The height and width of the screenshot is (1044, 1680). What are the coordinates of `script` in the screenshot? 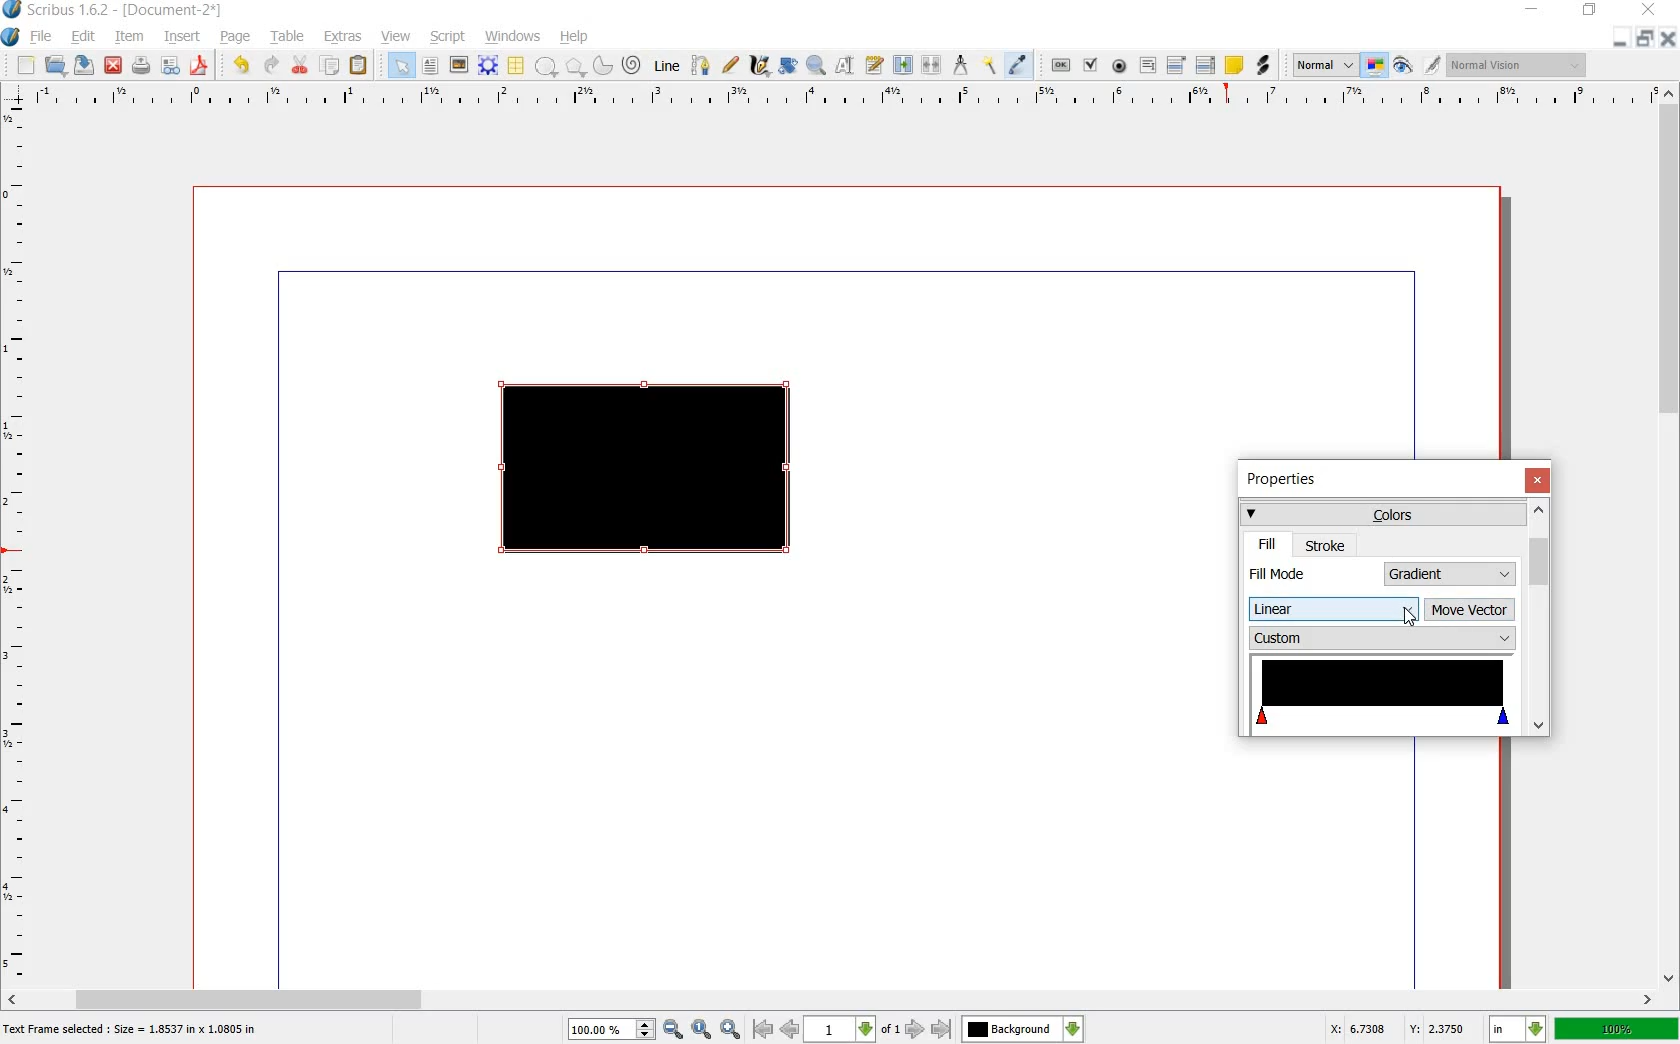 It's located at (449, 37).